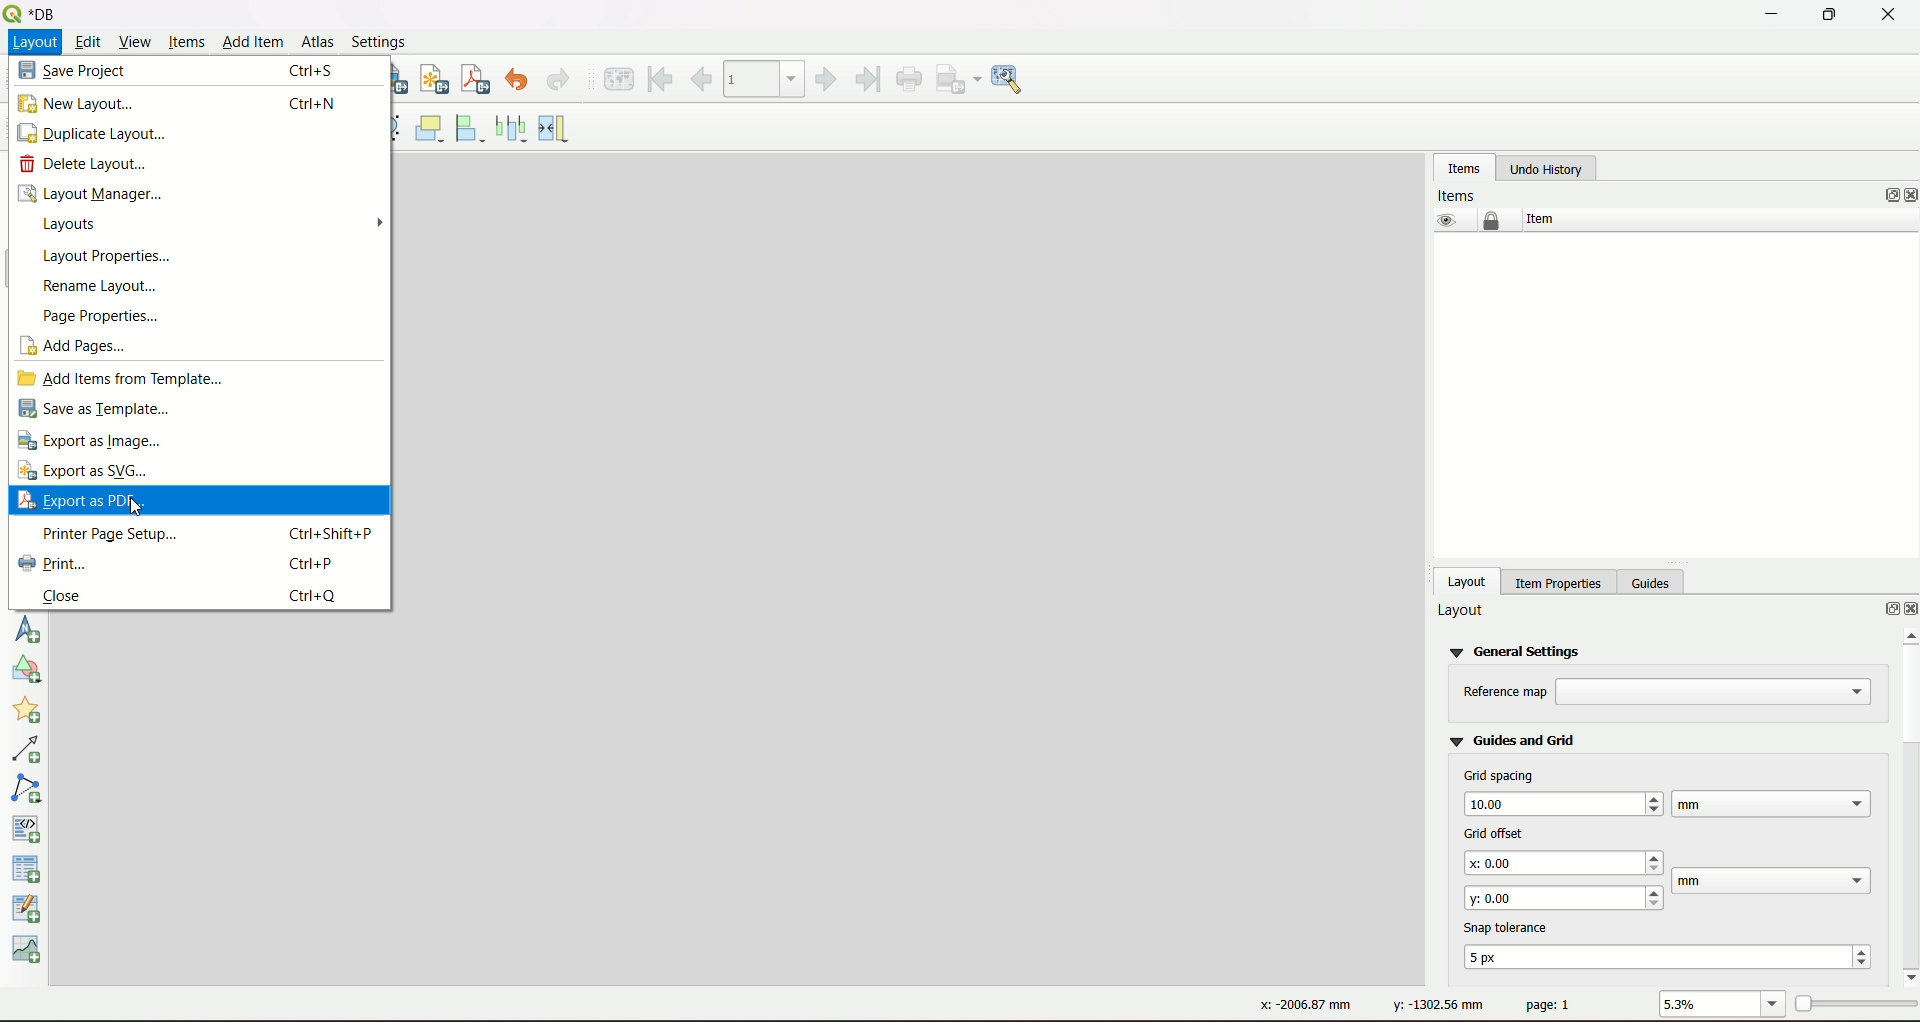 The width and height of the screenshot is (1920, 1022). What do you see at coordinates (866, 79) in the screenshot?
I see `last feature` at bounding box center [866, 79].